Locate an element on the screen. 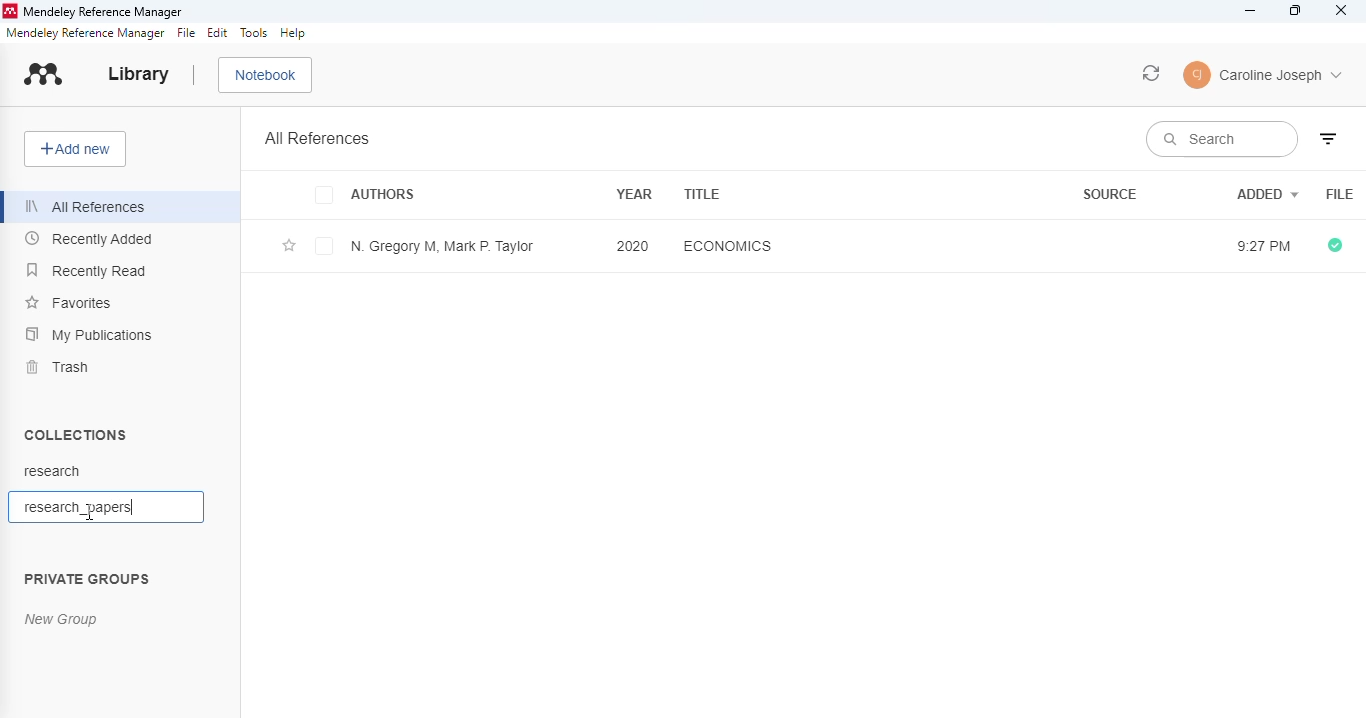  authors is located at coordinates (384, 196).